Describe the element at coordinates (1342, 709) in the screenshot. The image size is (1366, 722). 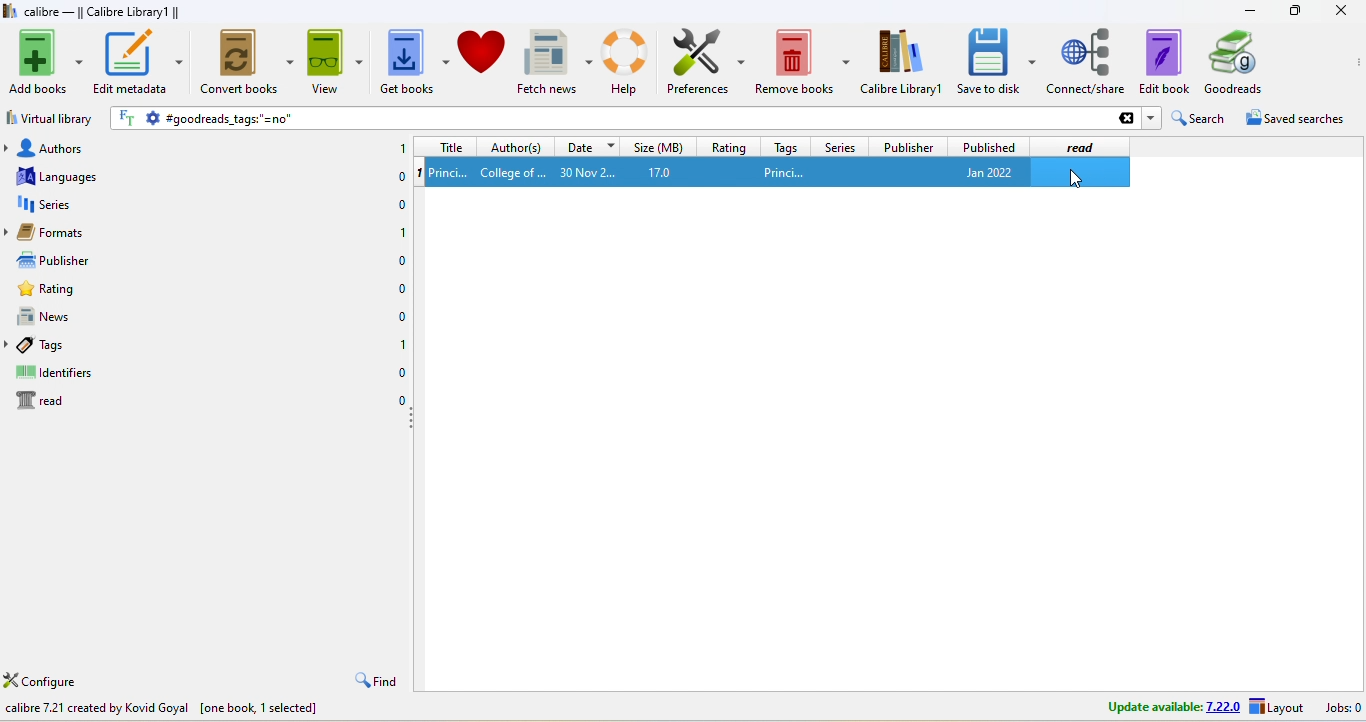
I see `jobs 0` at that location.